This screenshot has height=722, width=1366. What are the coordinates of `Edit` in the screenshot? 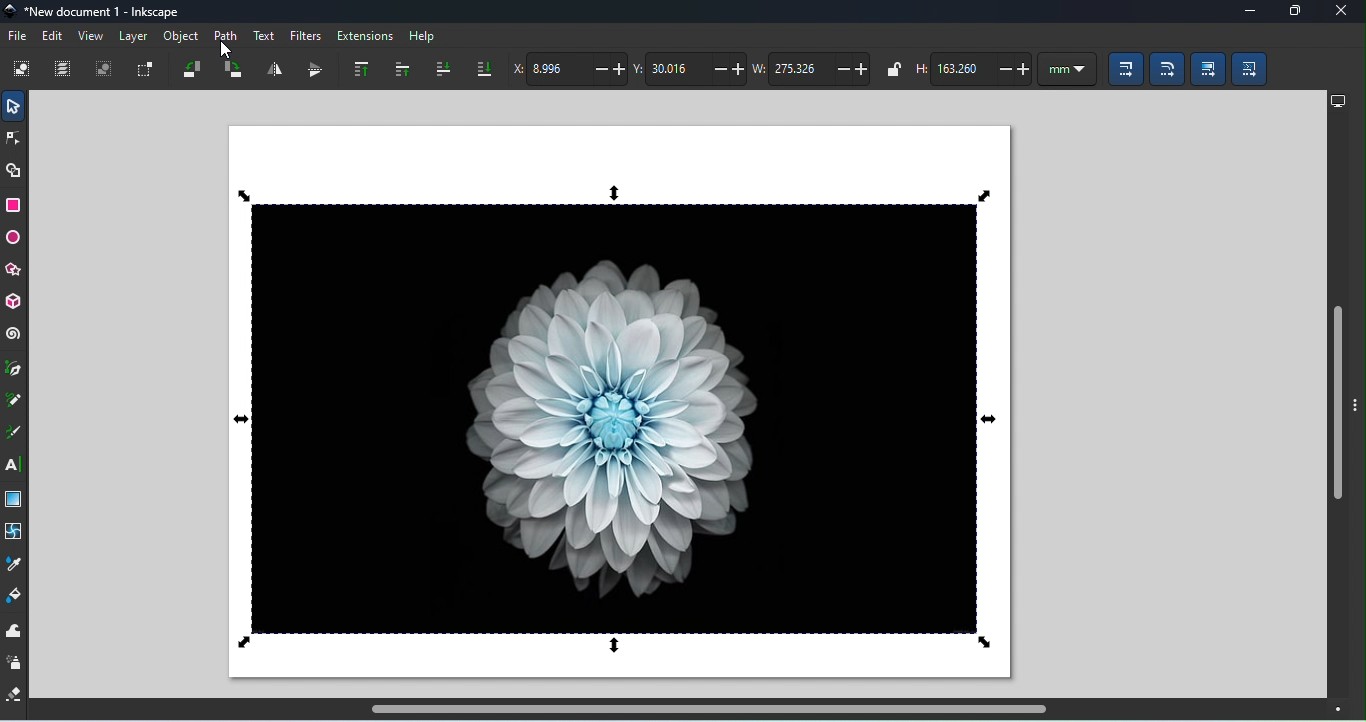 It's located at (53, 36).